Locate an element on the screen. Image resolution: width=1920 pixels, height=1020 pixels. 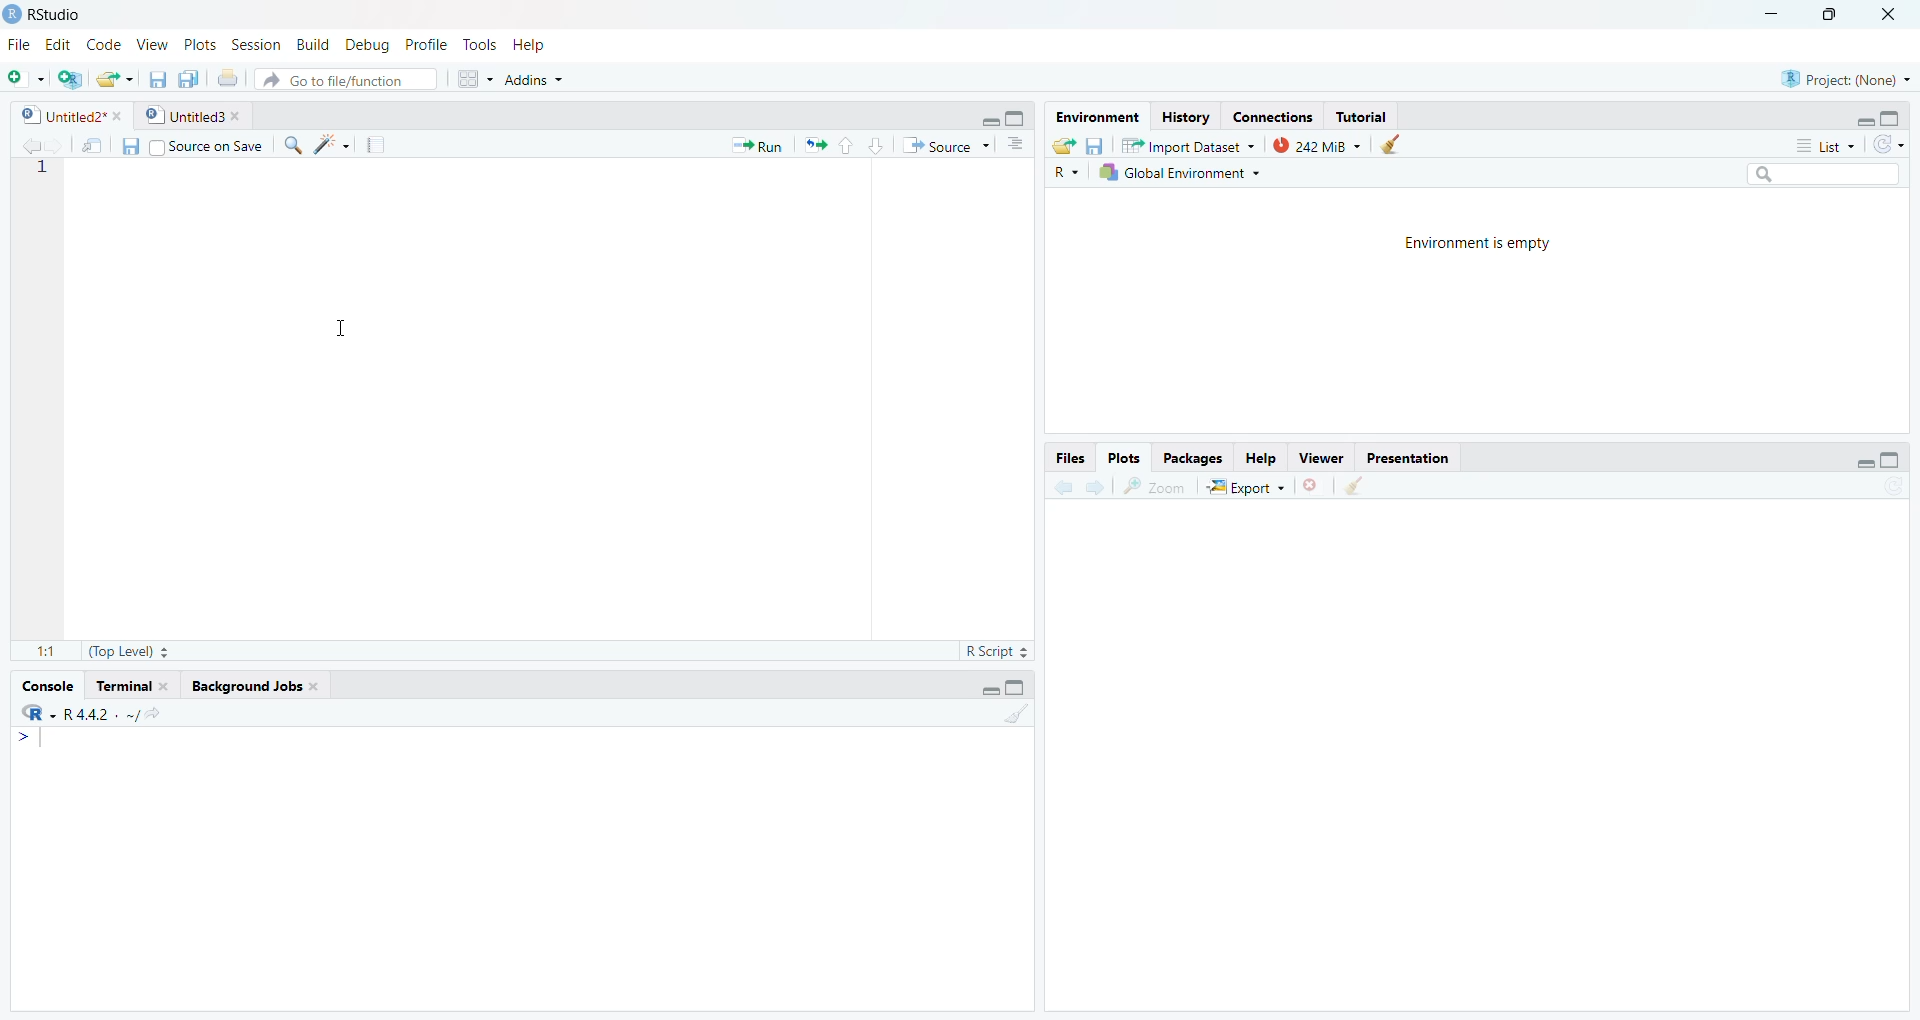
History is located at coordinates (1185, 118).